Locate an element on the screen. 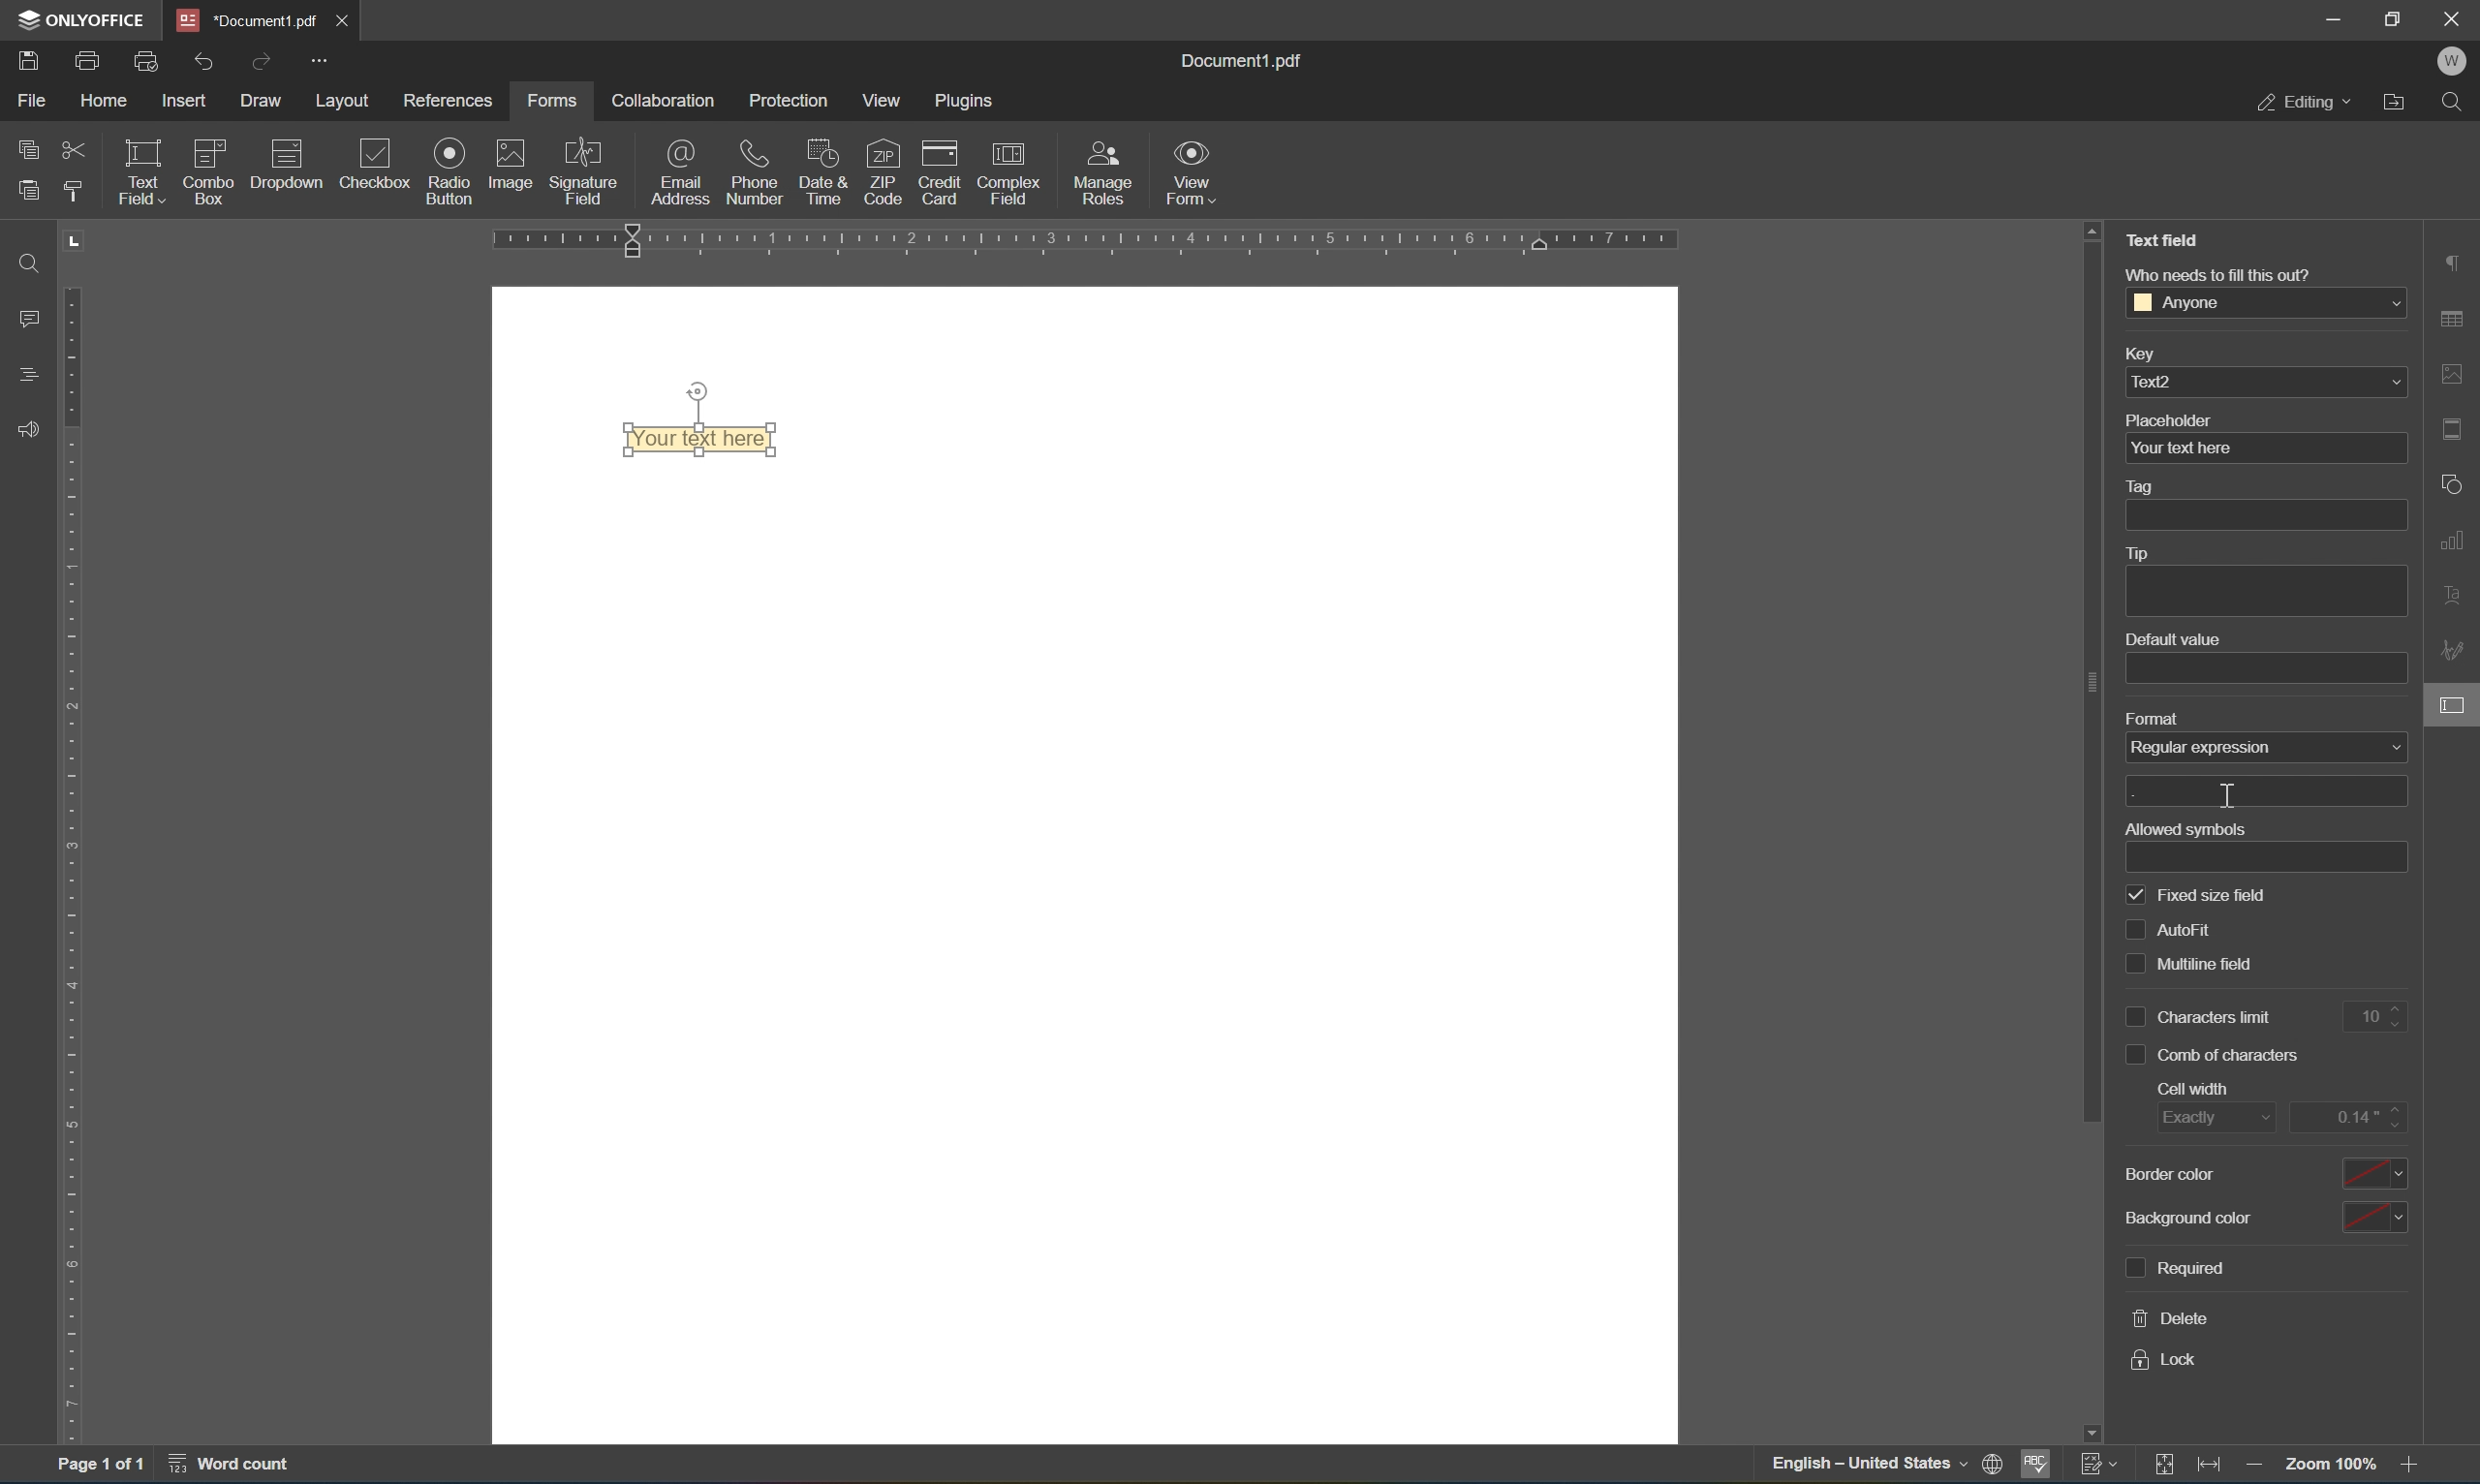  regular expression is located at coordinates (2207, 750).